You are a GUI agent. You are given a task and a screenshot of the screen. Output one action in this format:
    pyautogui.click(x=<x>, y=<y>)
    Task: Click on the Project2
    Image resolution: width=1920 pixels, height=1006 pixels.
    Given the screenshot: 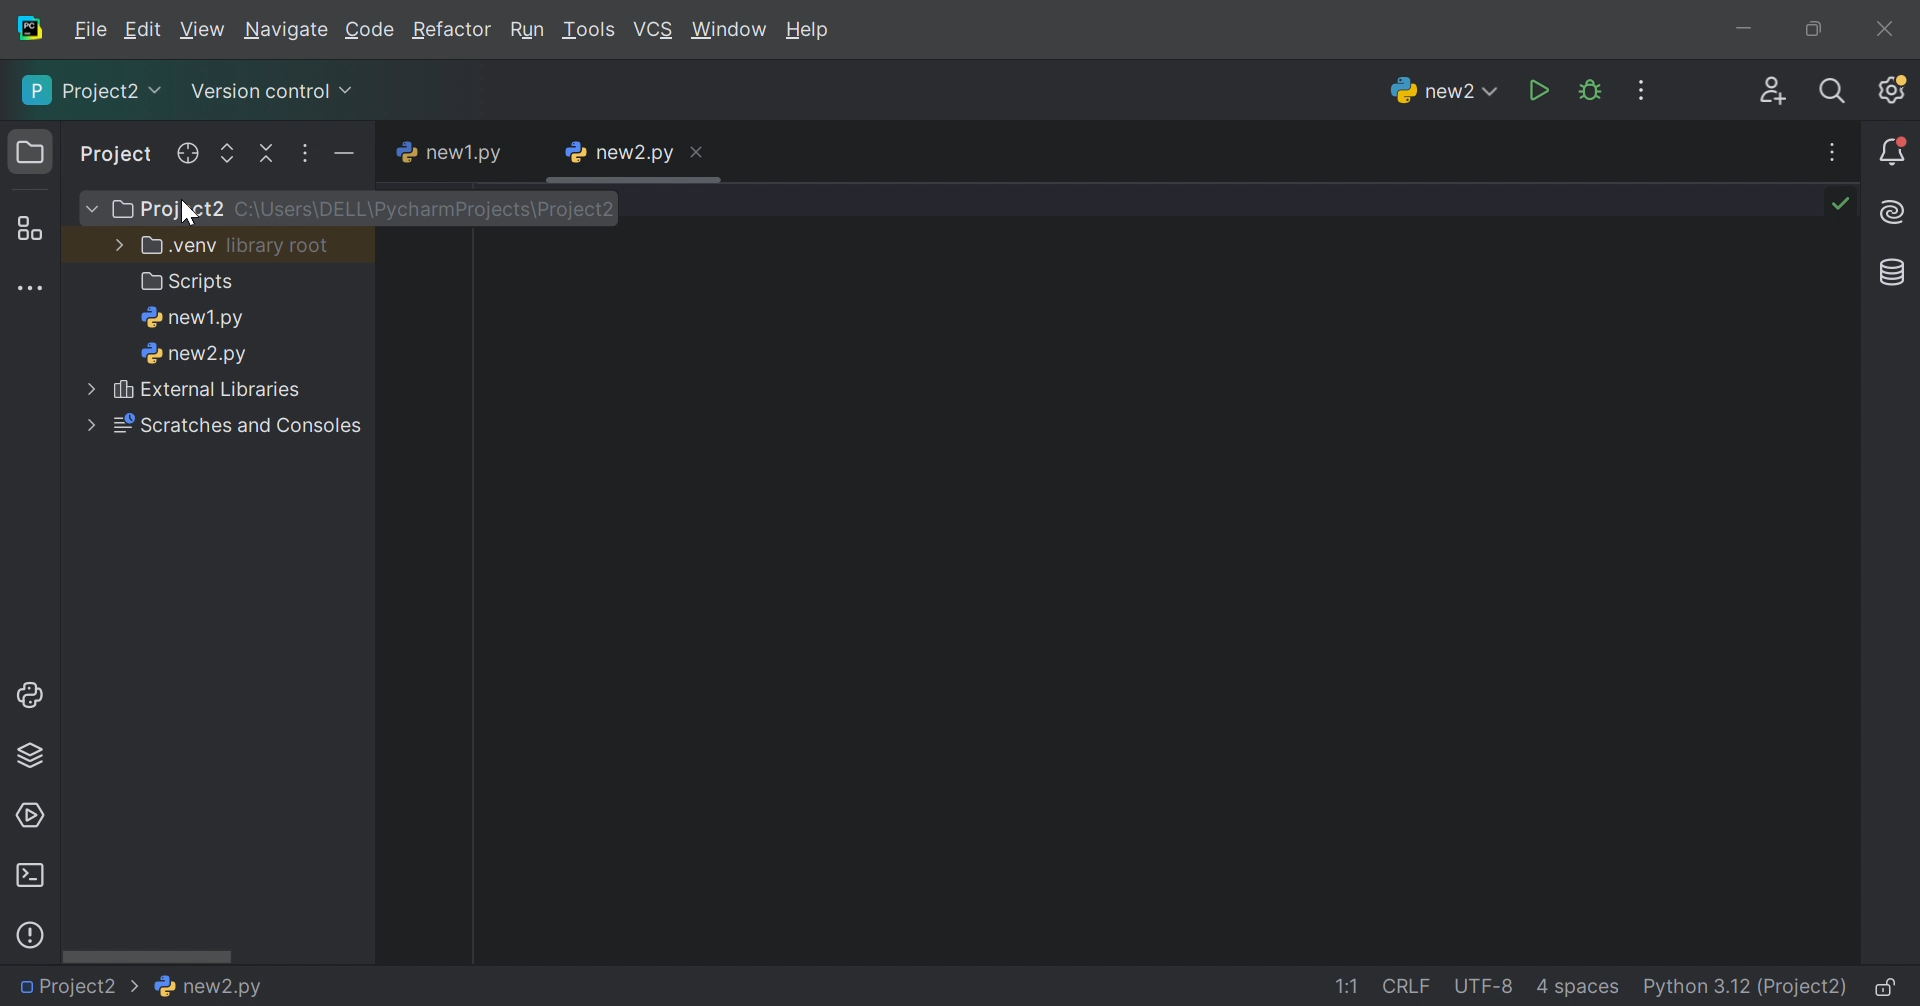 What is the action you would take?
    pyautogui.click(x=94, y=91)
    